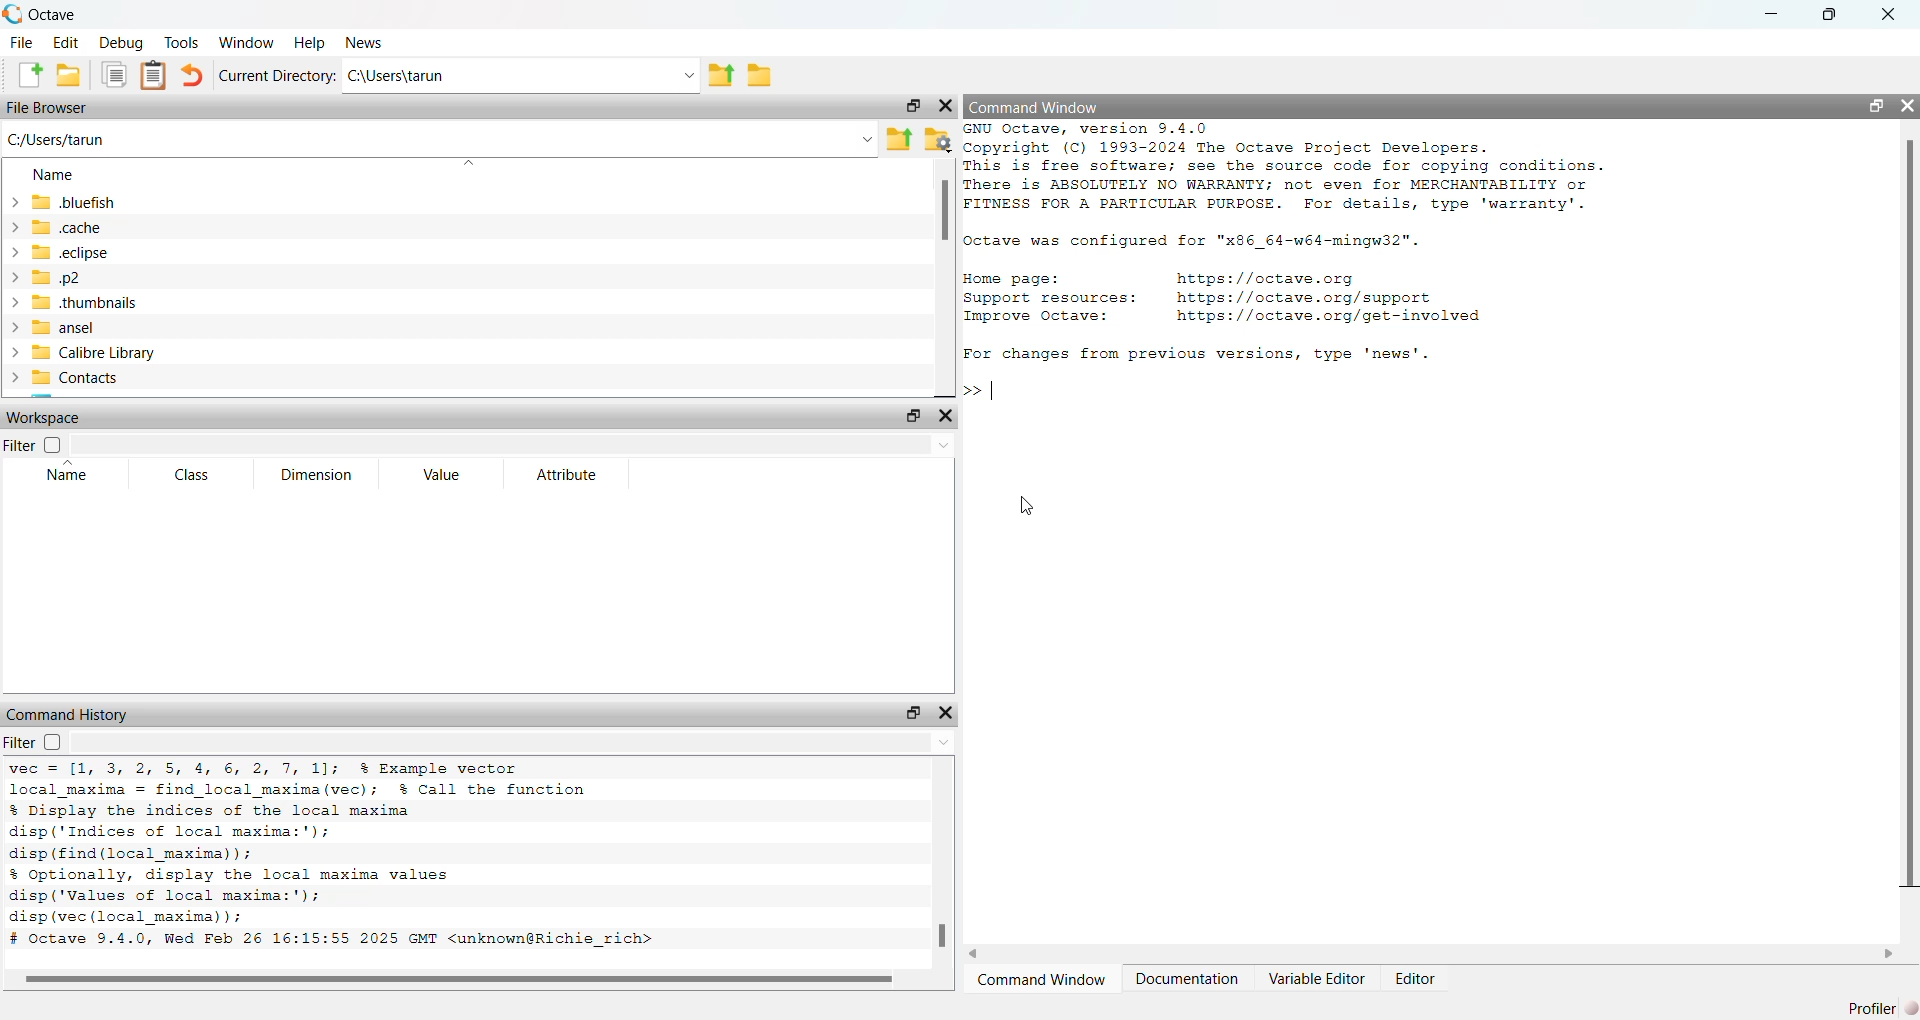  Describe the element at coordinates (46, 107) in the screenshot. I see `File Browser` at that location.